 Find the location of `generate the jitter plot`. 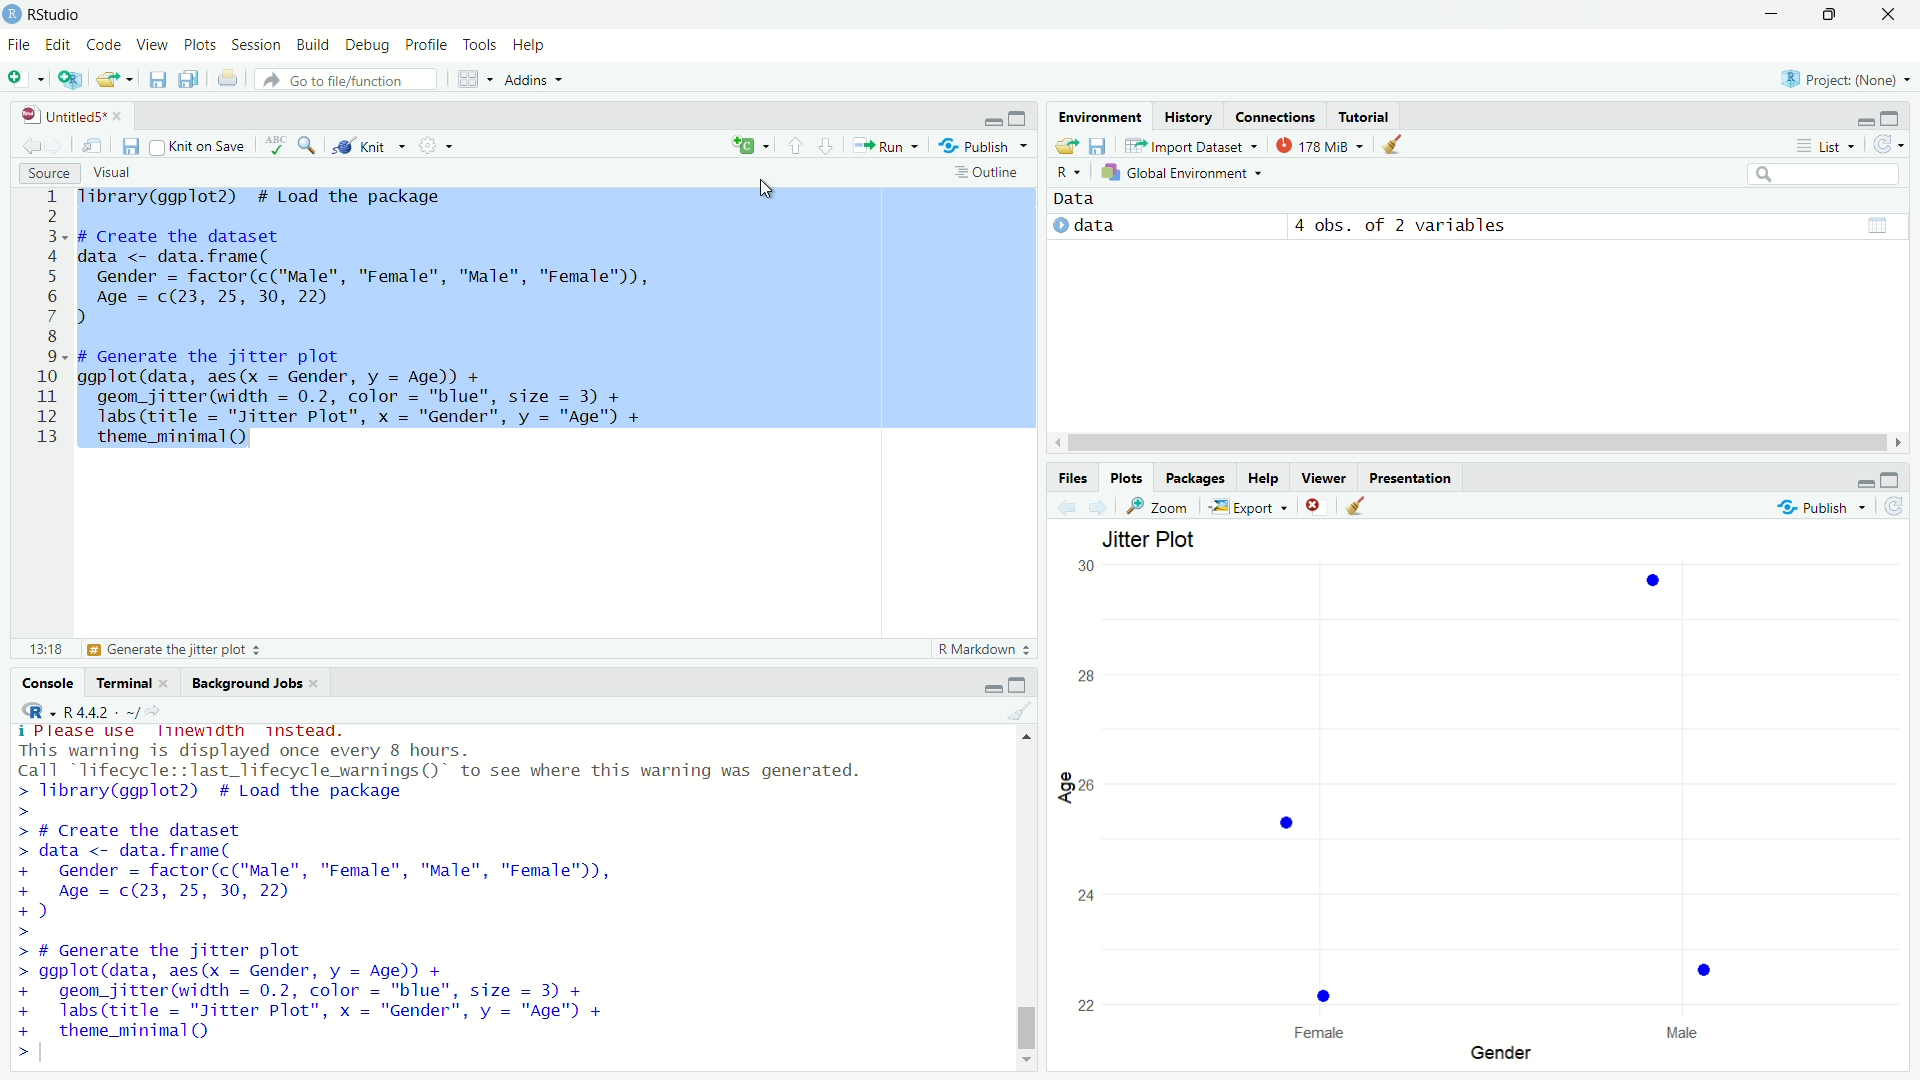

generate the jitter plot is located at coordinates (179, 650).